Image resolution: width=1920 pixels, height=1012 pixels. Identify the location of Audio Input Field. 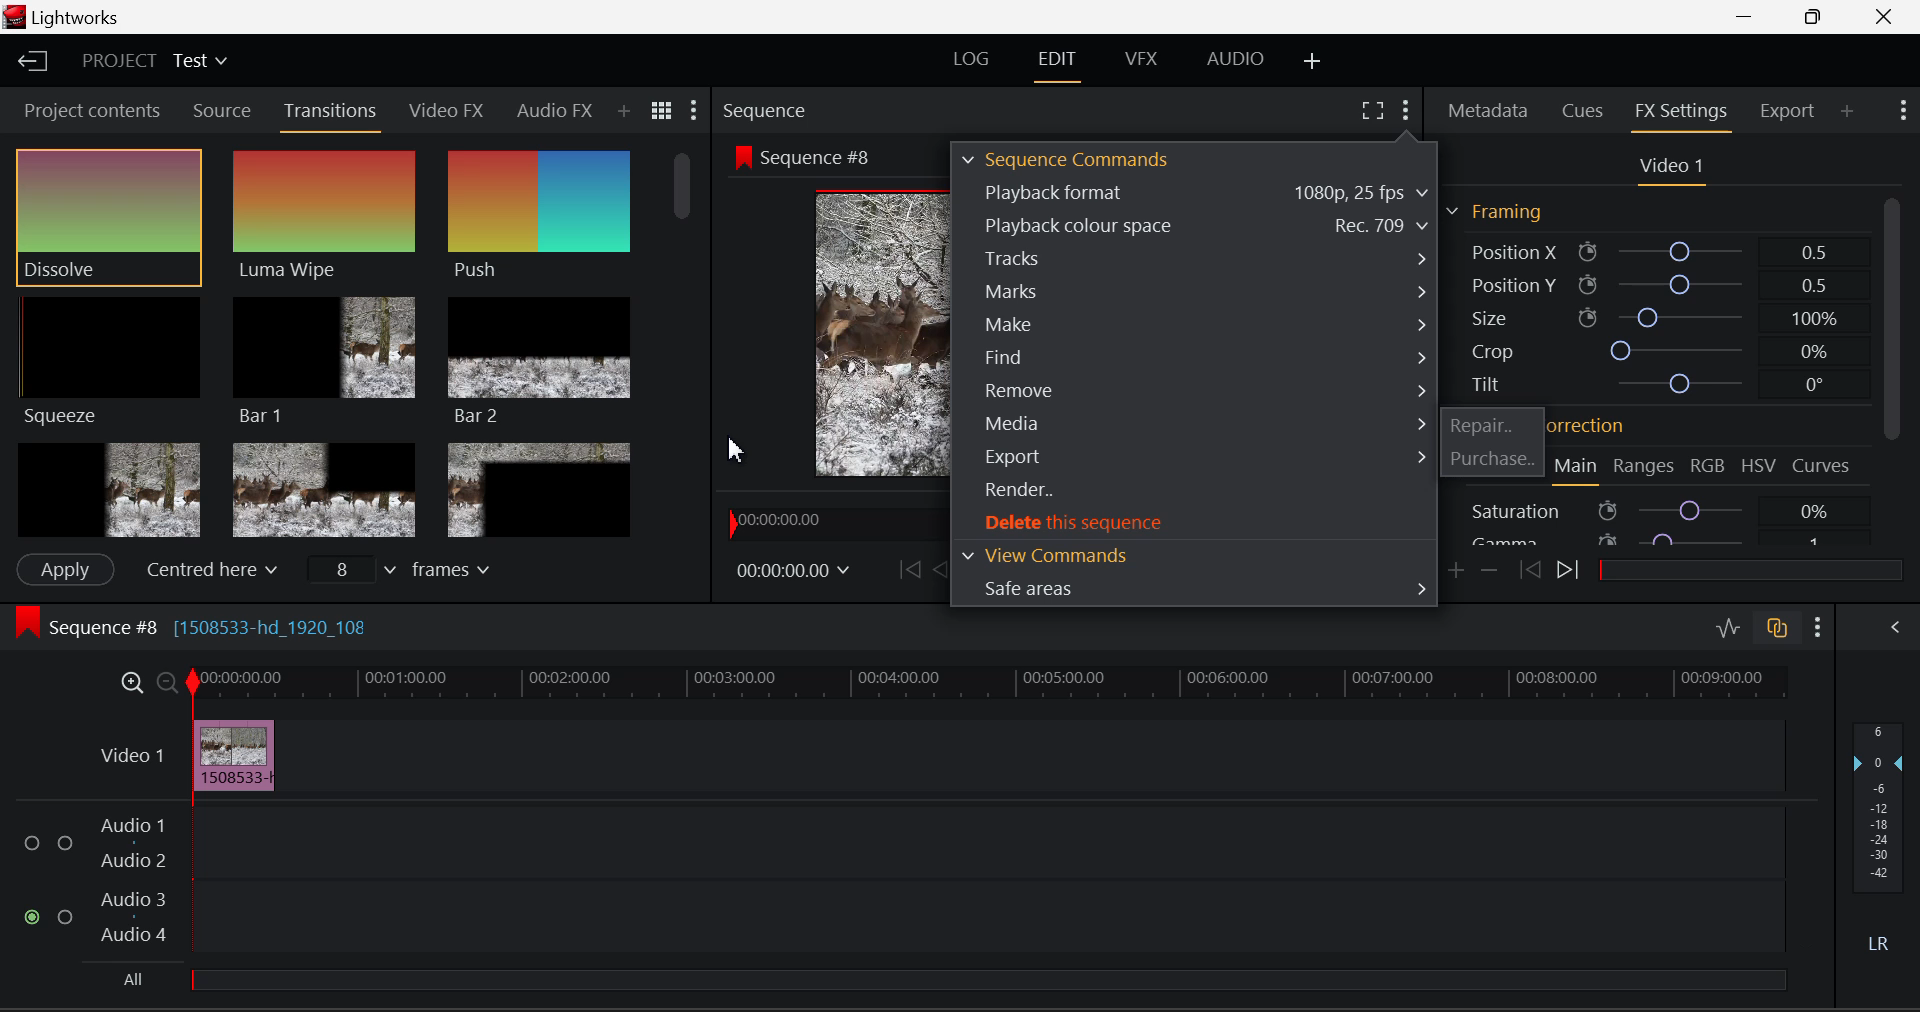
(893, 880).